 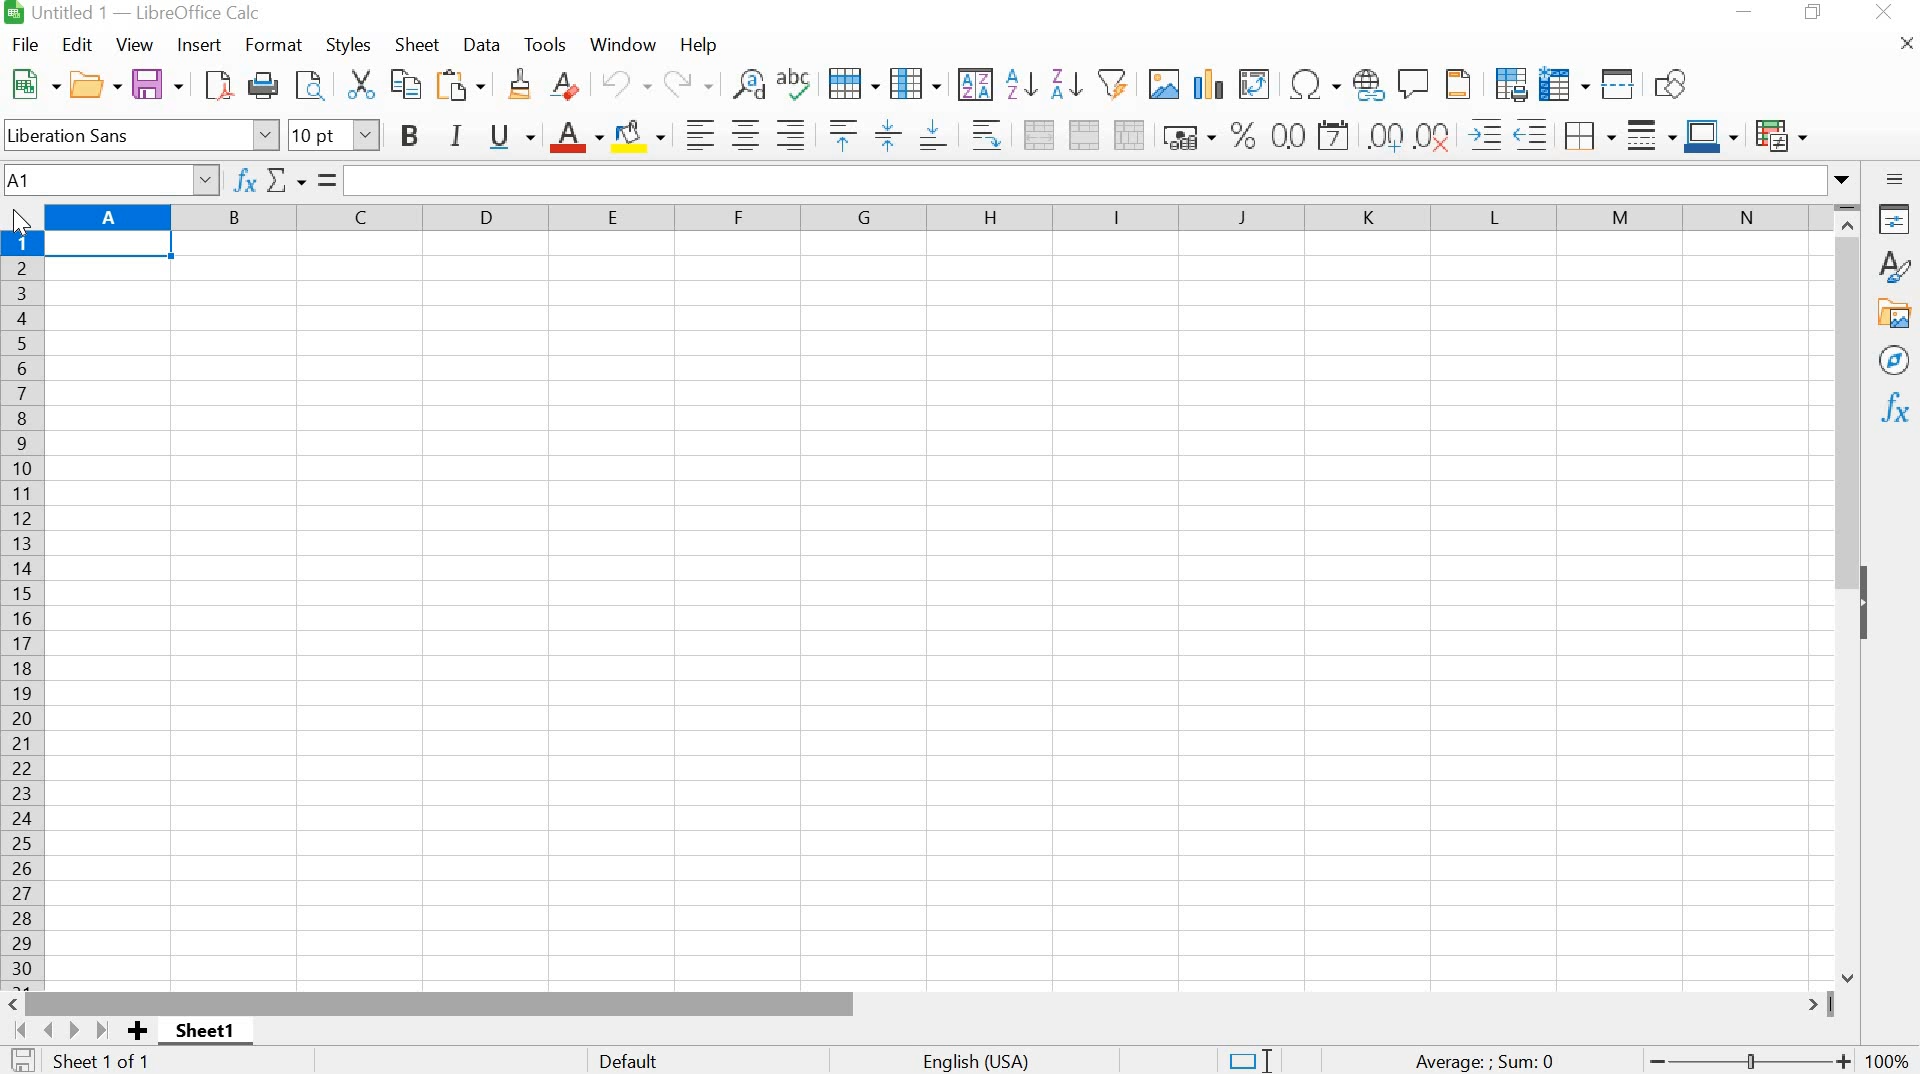 I want to click on Increase Indent, so click(x=1484, y=130).